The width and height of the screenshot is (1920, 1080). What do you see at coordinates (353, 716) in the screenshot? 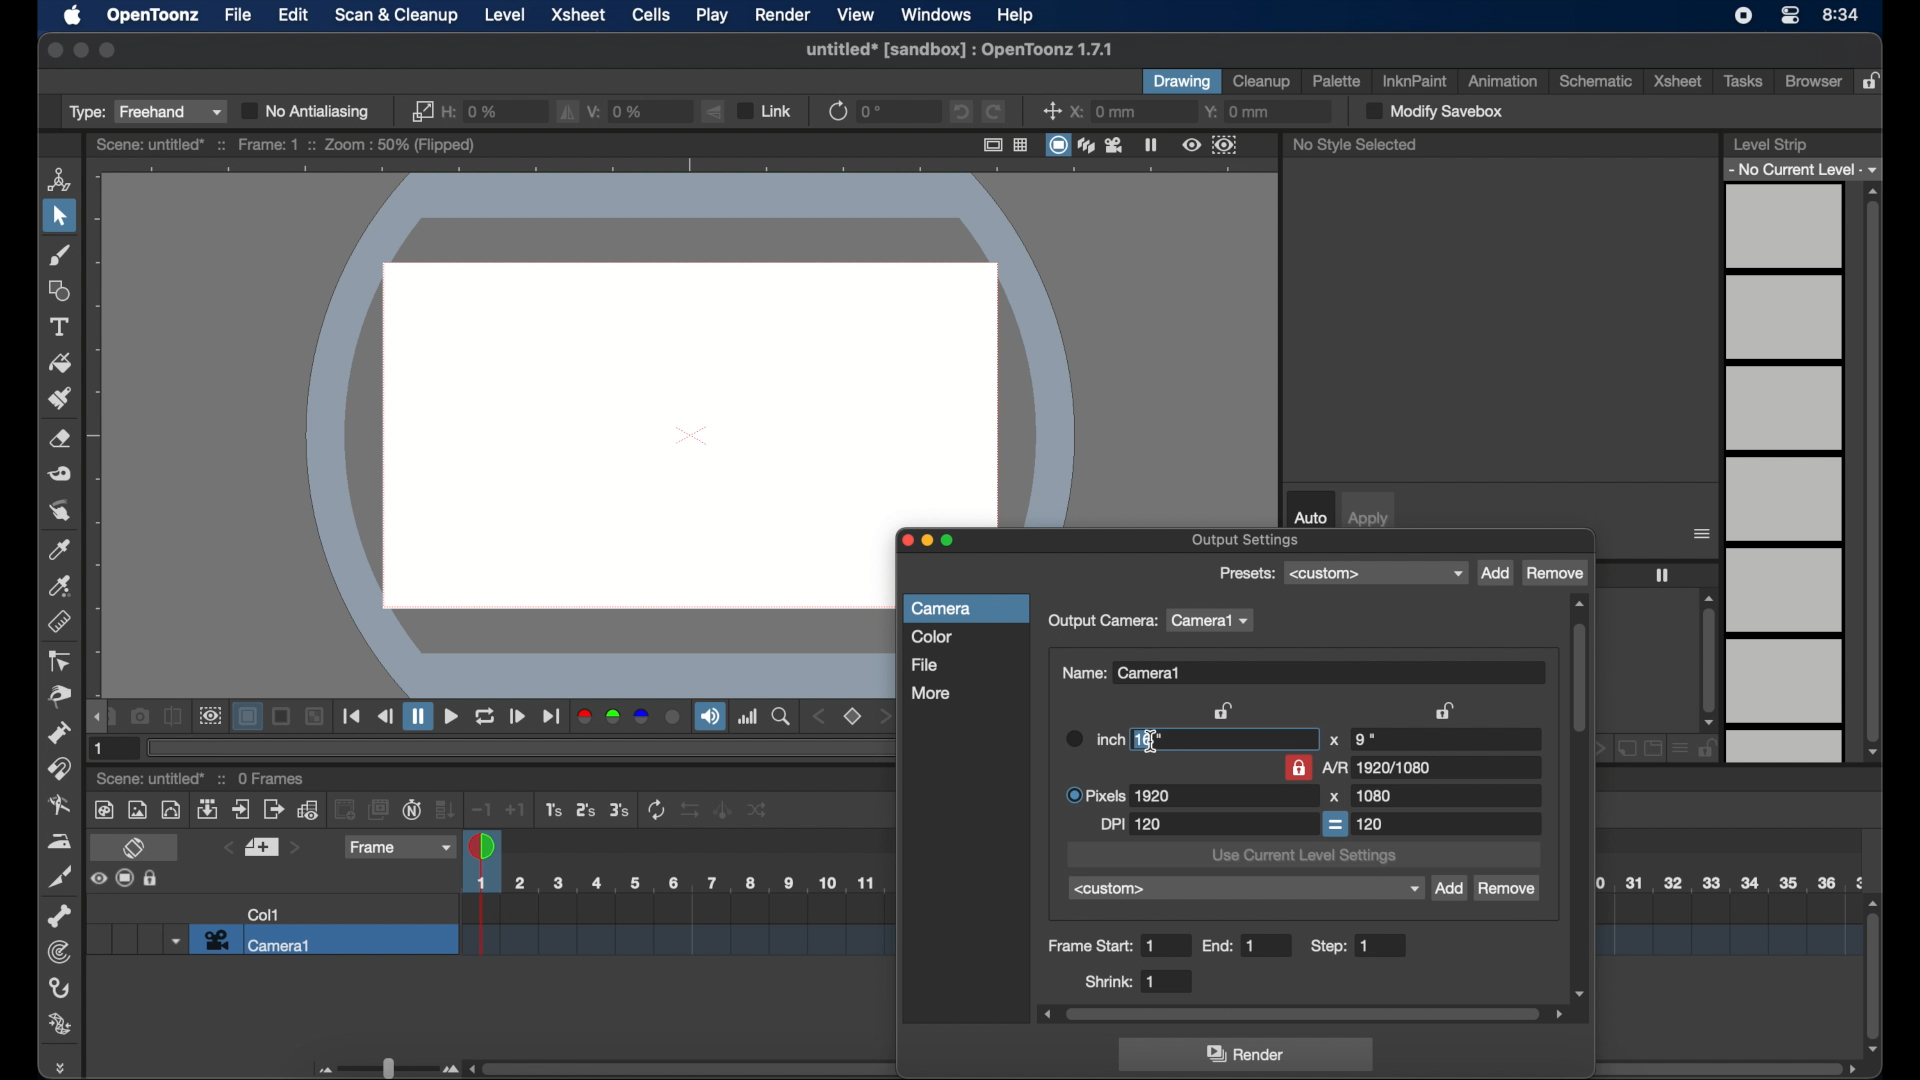
I see `playback controls` at bounding box center [353, 716].